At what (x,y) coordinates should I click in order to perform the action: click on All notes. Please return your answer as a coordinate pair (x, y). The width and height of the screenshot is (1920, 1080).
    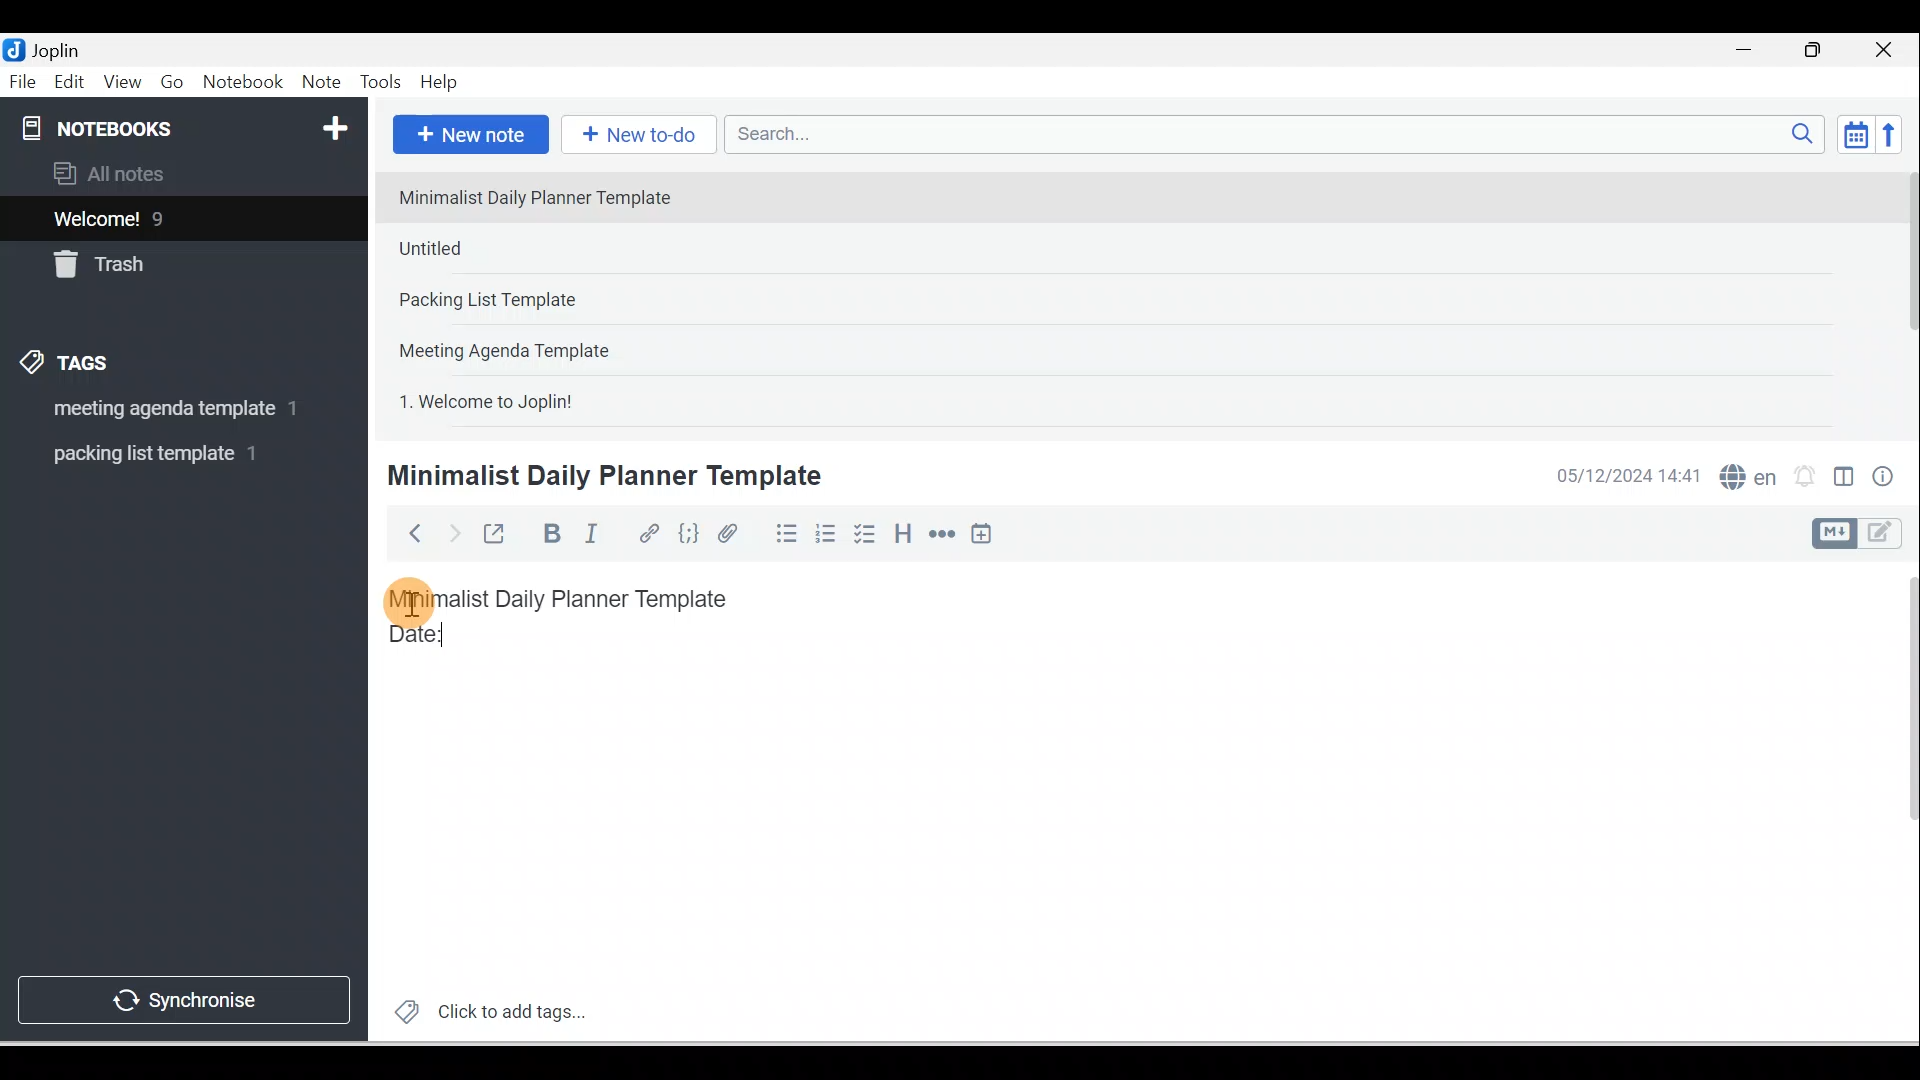
    Looking at the image, I should click on (181, 173).